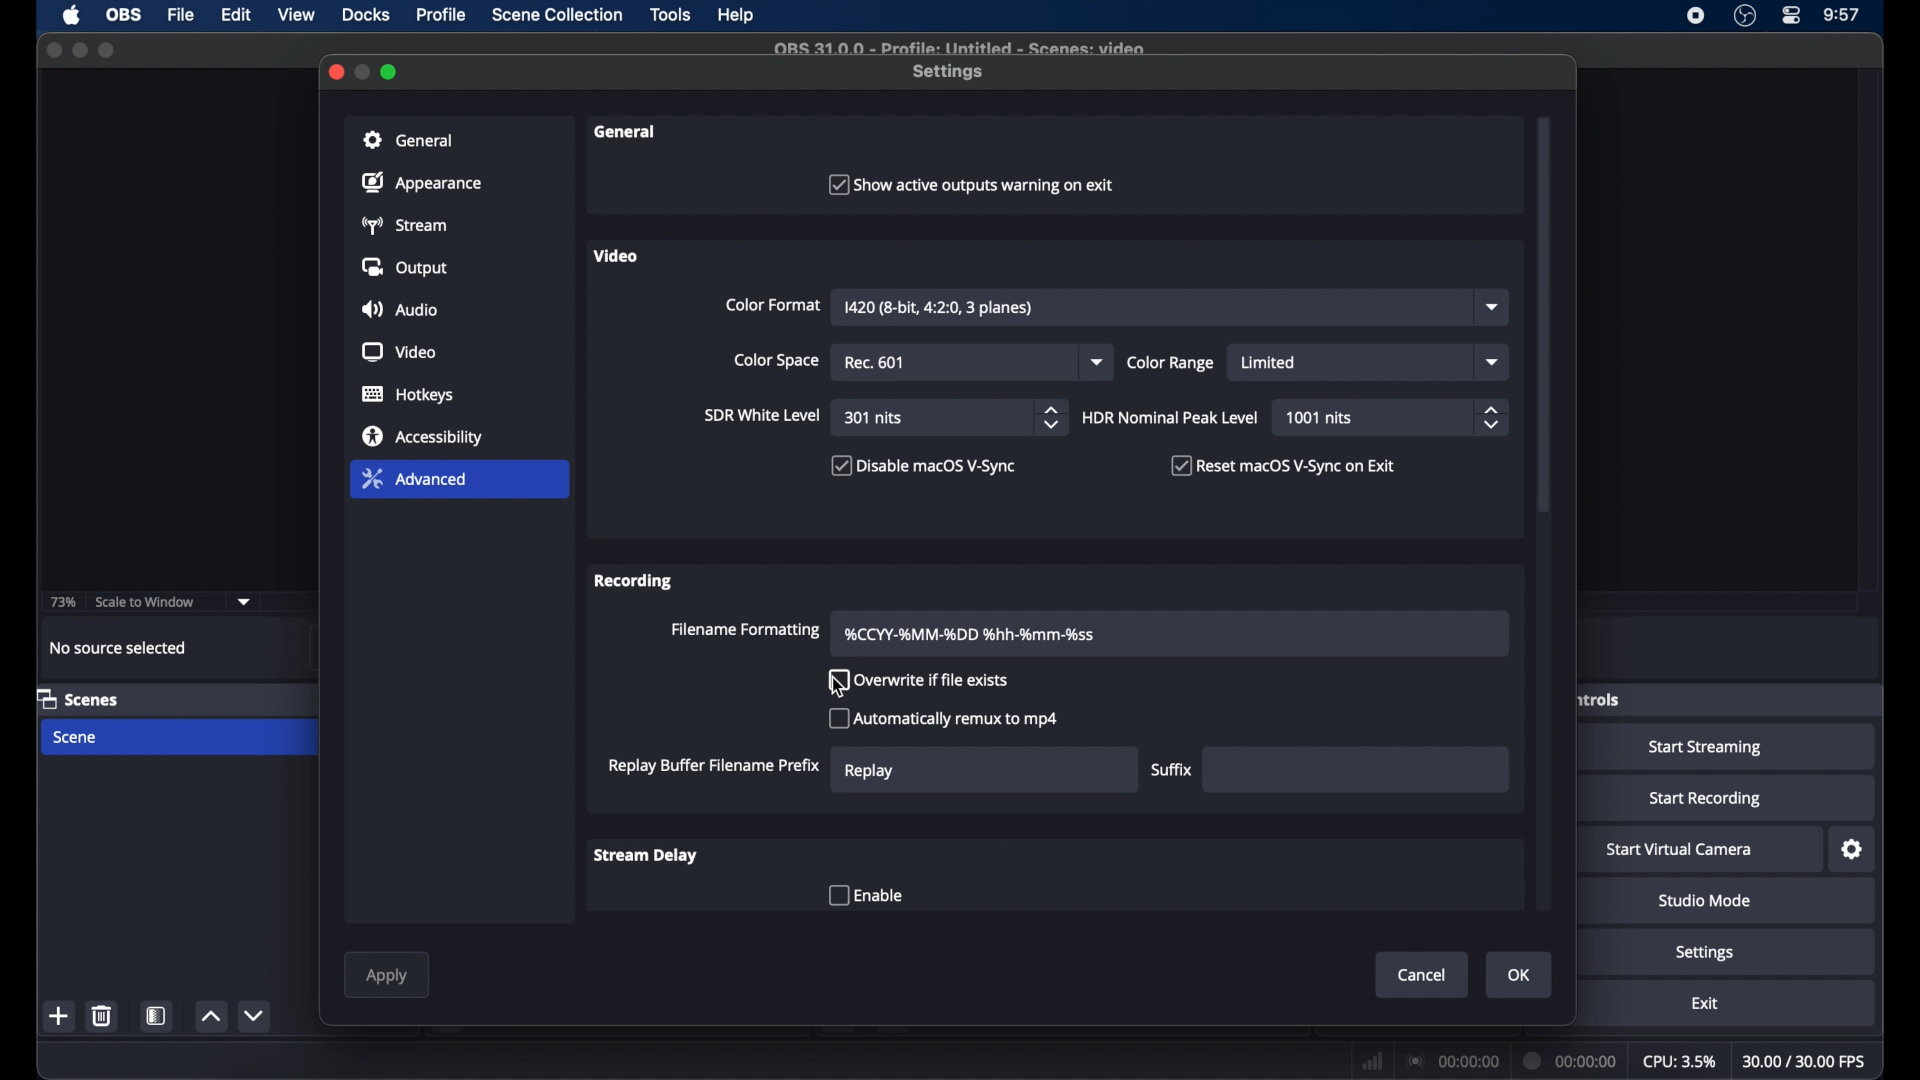  I want to click on appearance, so click(422, 182).